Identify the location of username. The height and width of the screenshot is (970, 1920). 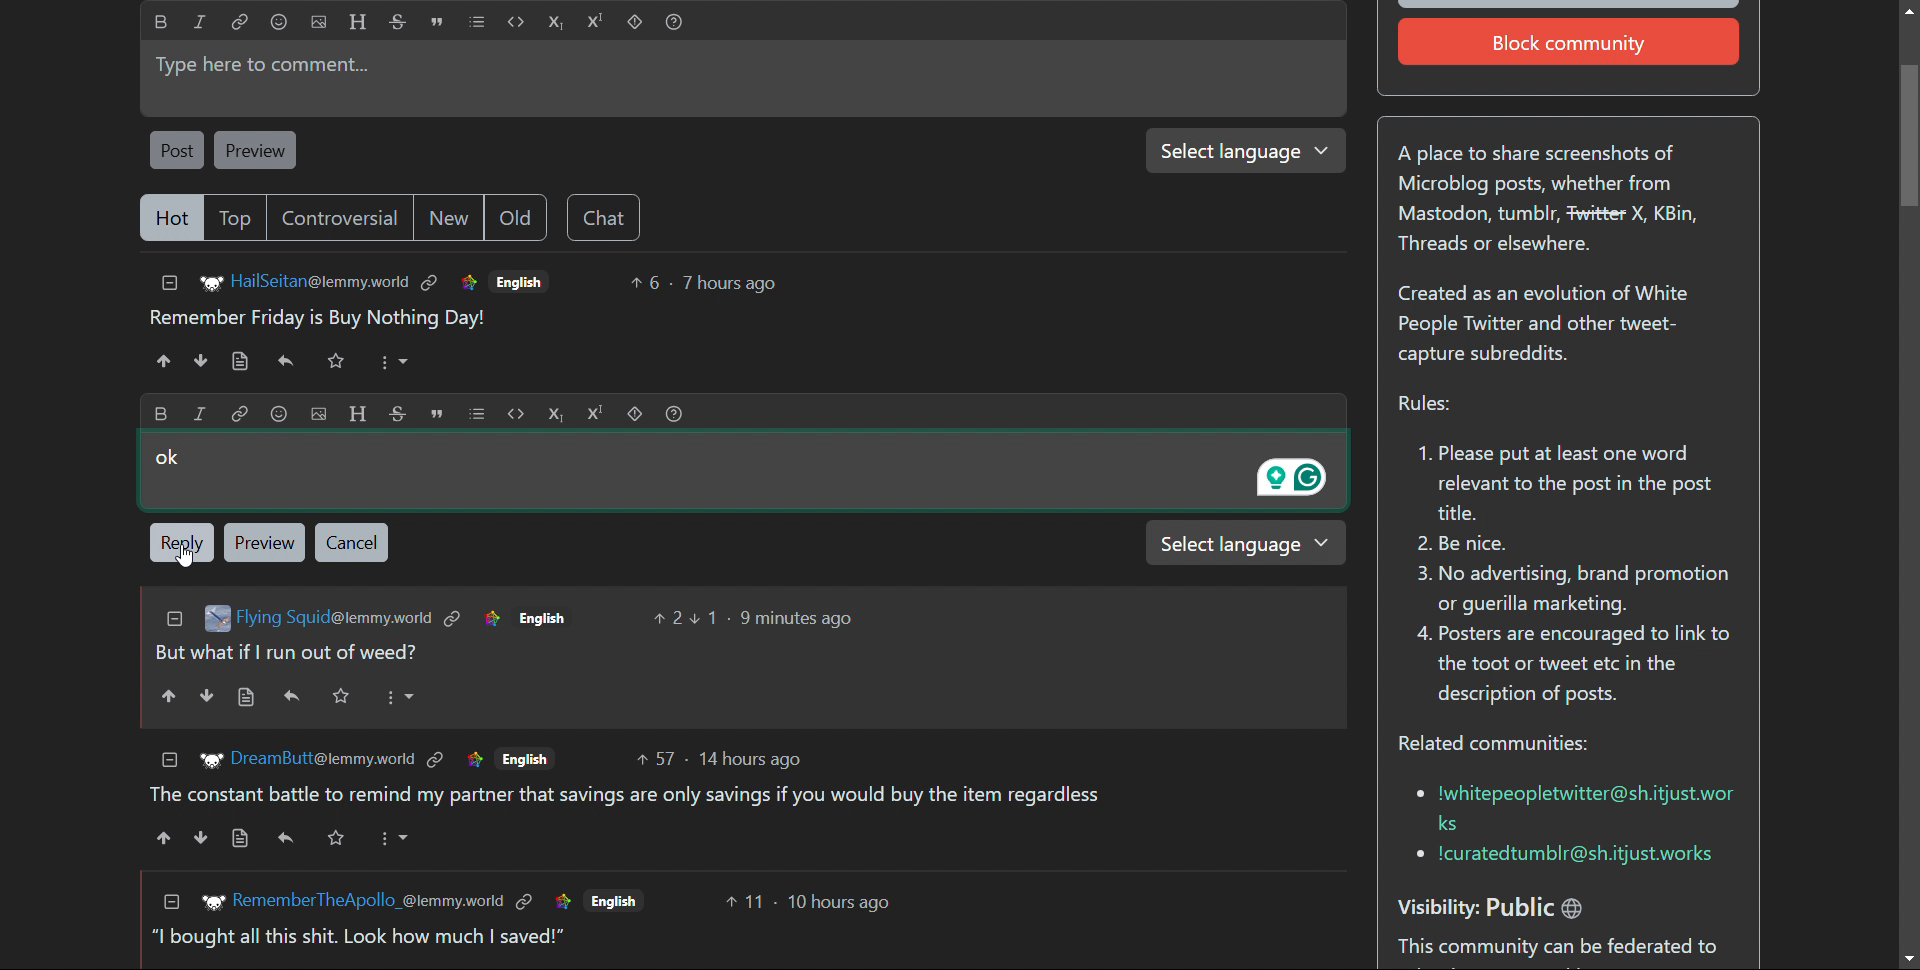
(325, 758).